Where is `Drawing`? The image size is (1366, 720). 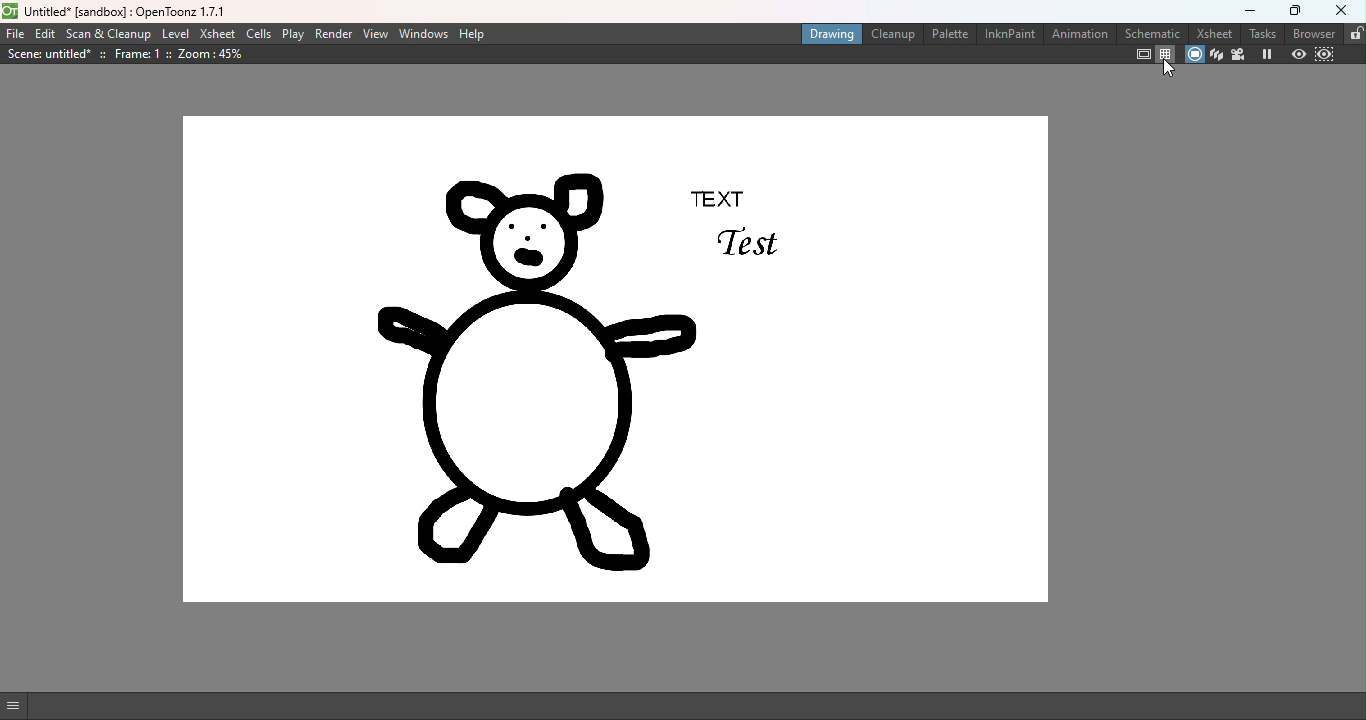 Drawing is located at coordinates (827, 34).